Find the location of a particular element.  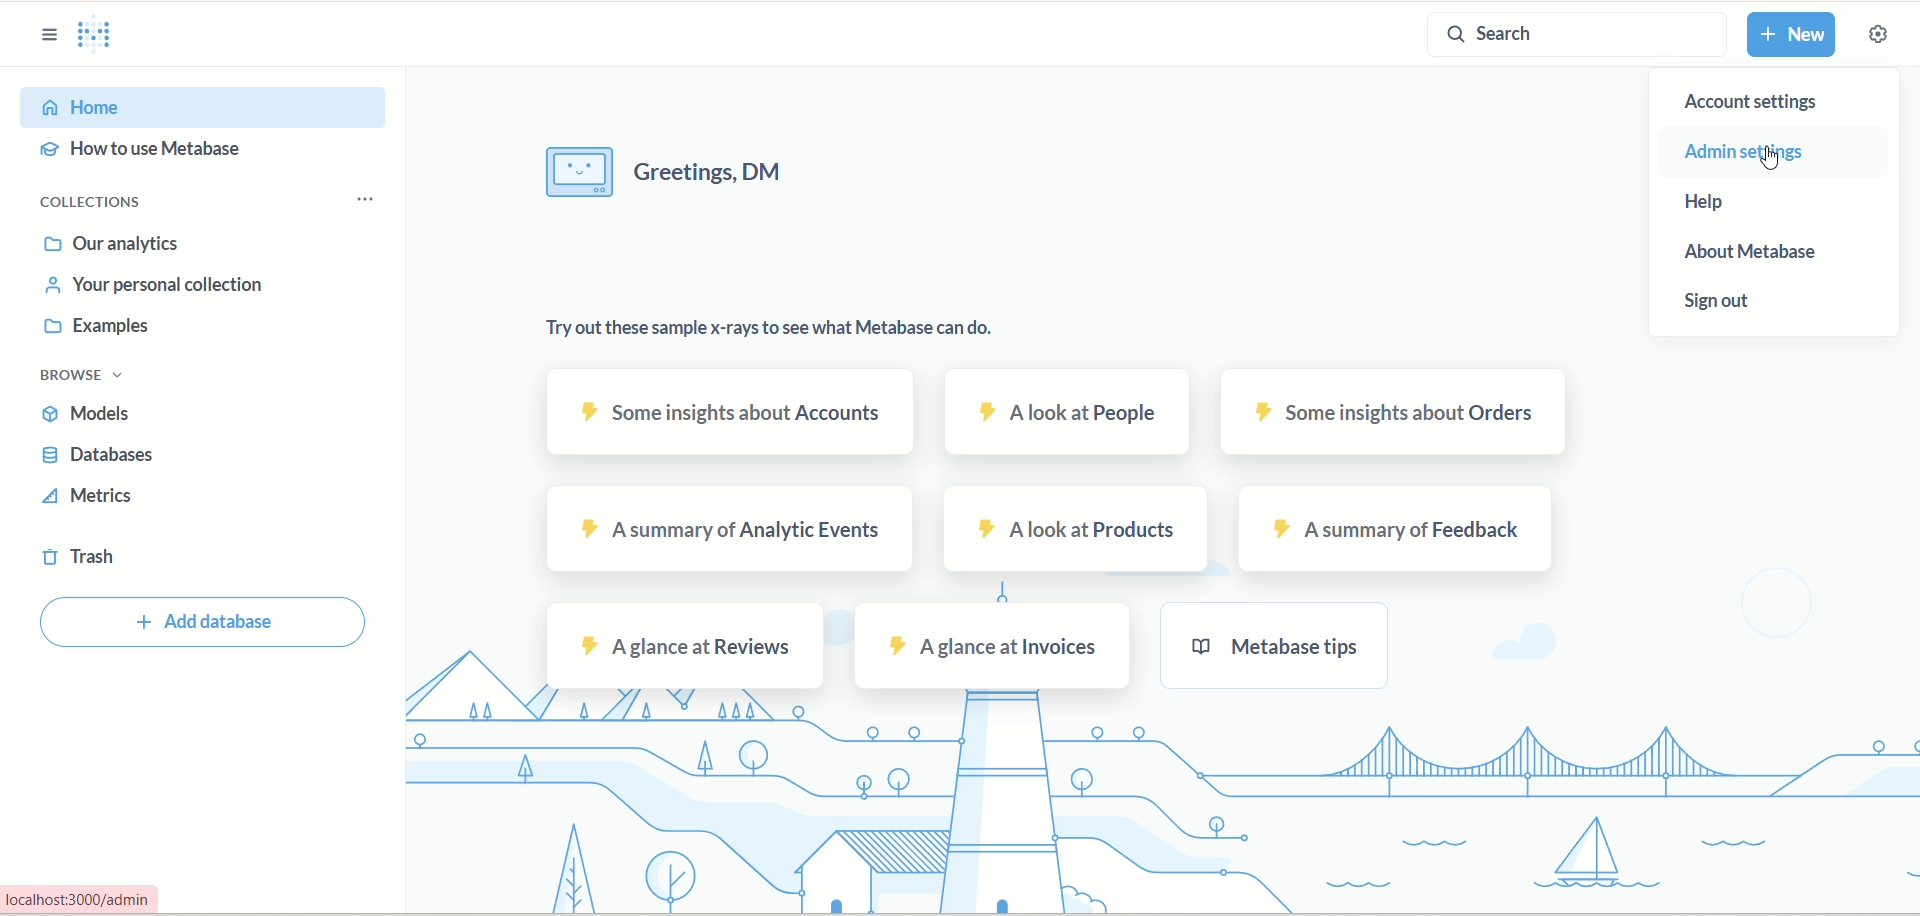

add database is located at coordinates (209, 621).